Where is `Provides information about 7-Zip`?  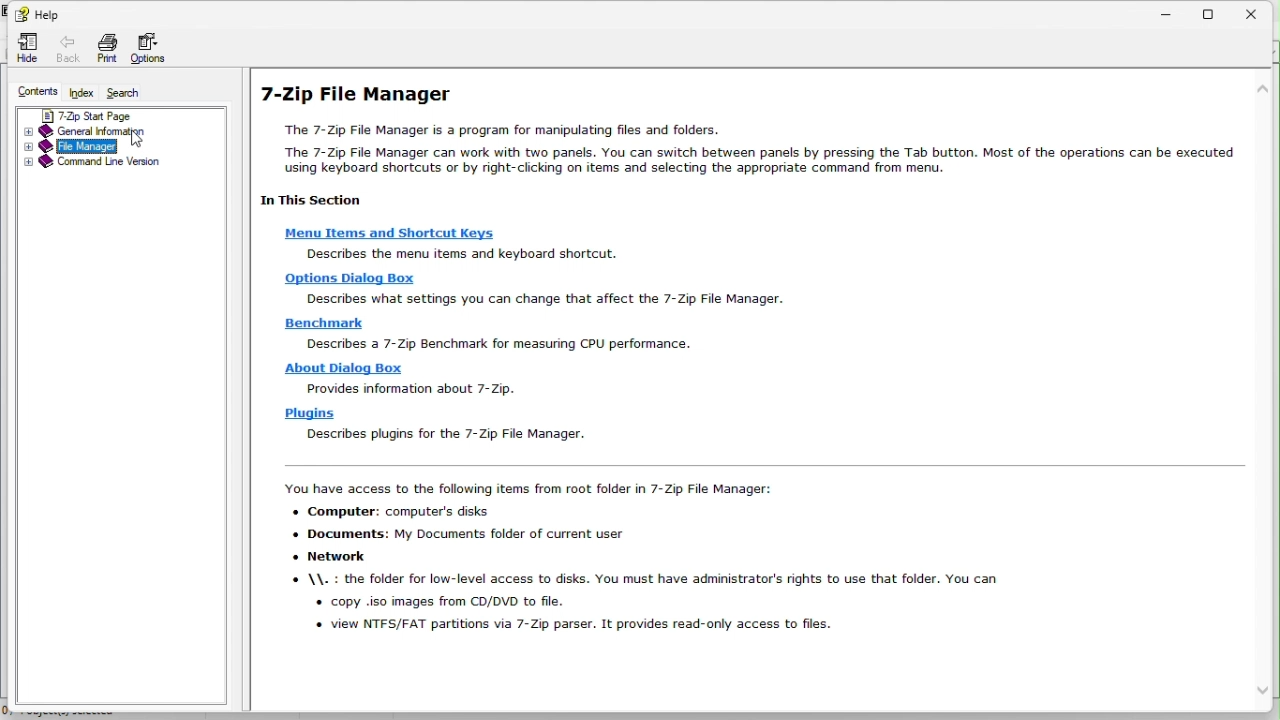 Provides information about 7-Zip is located at coordinates (404, 389).